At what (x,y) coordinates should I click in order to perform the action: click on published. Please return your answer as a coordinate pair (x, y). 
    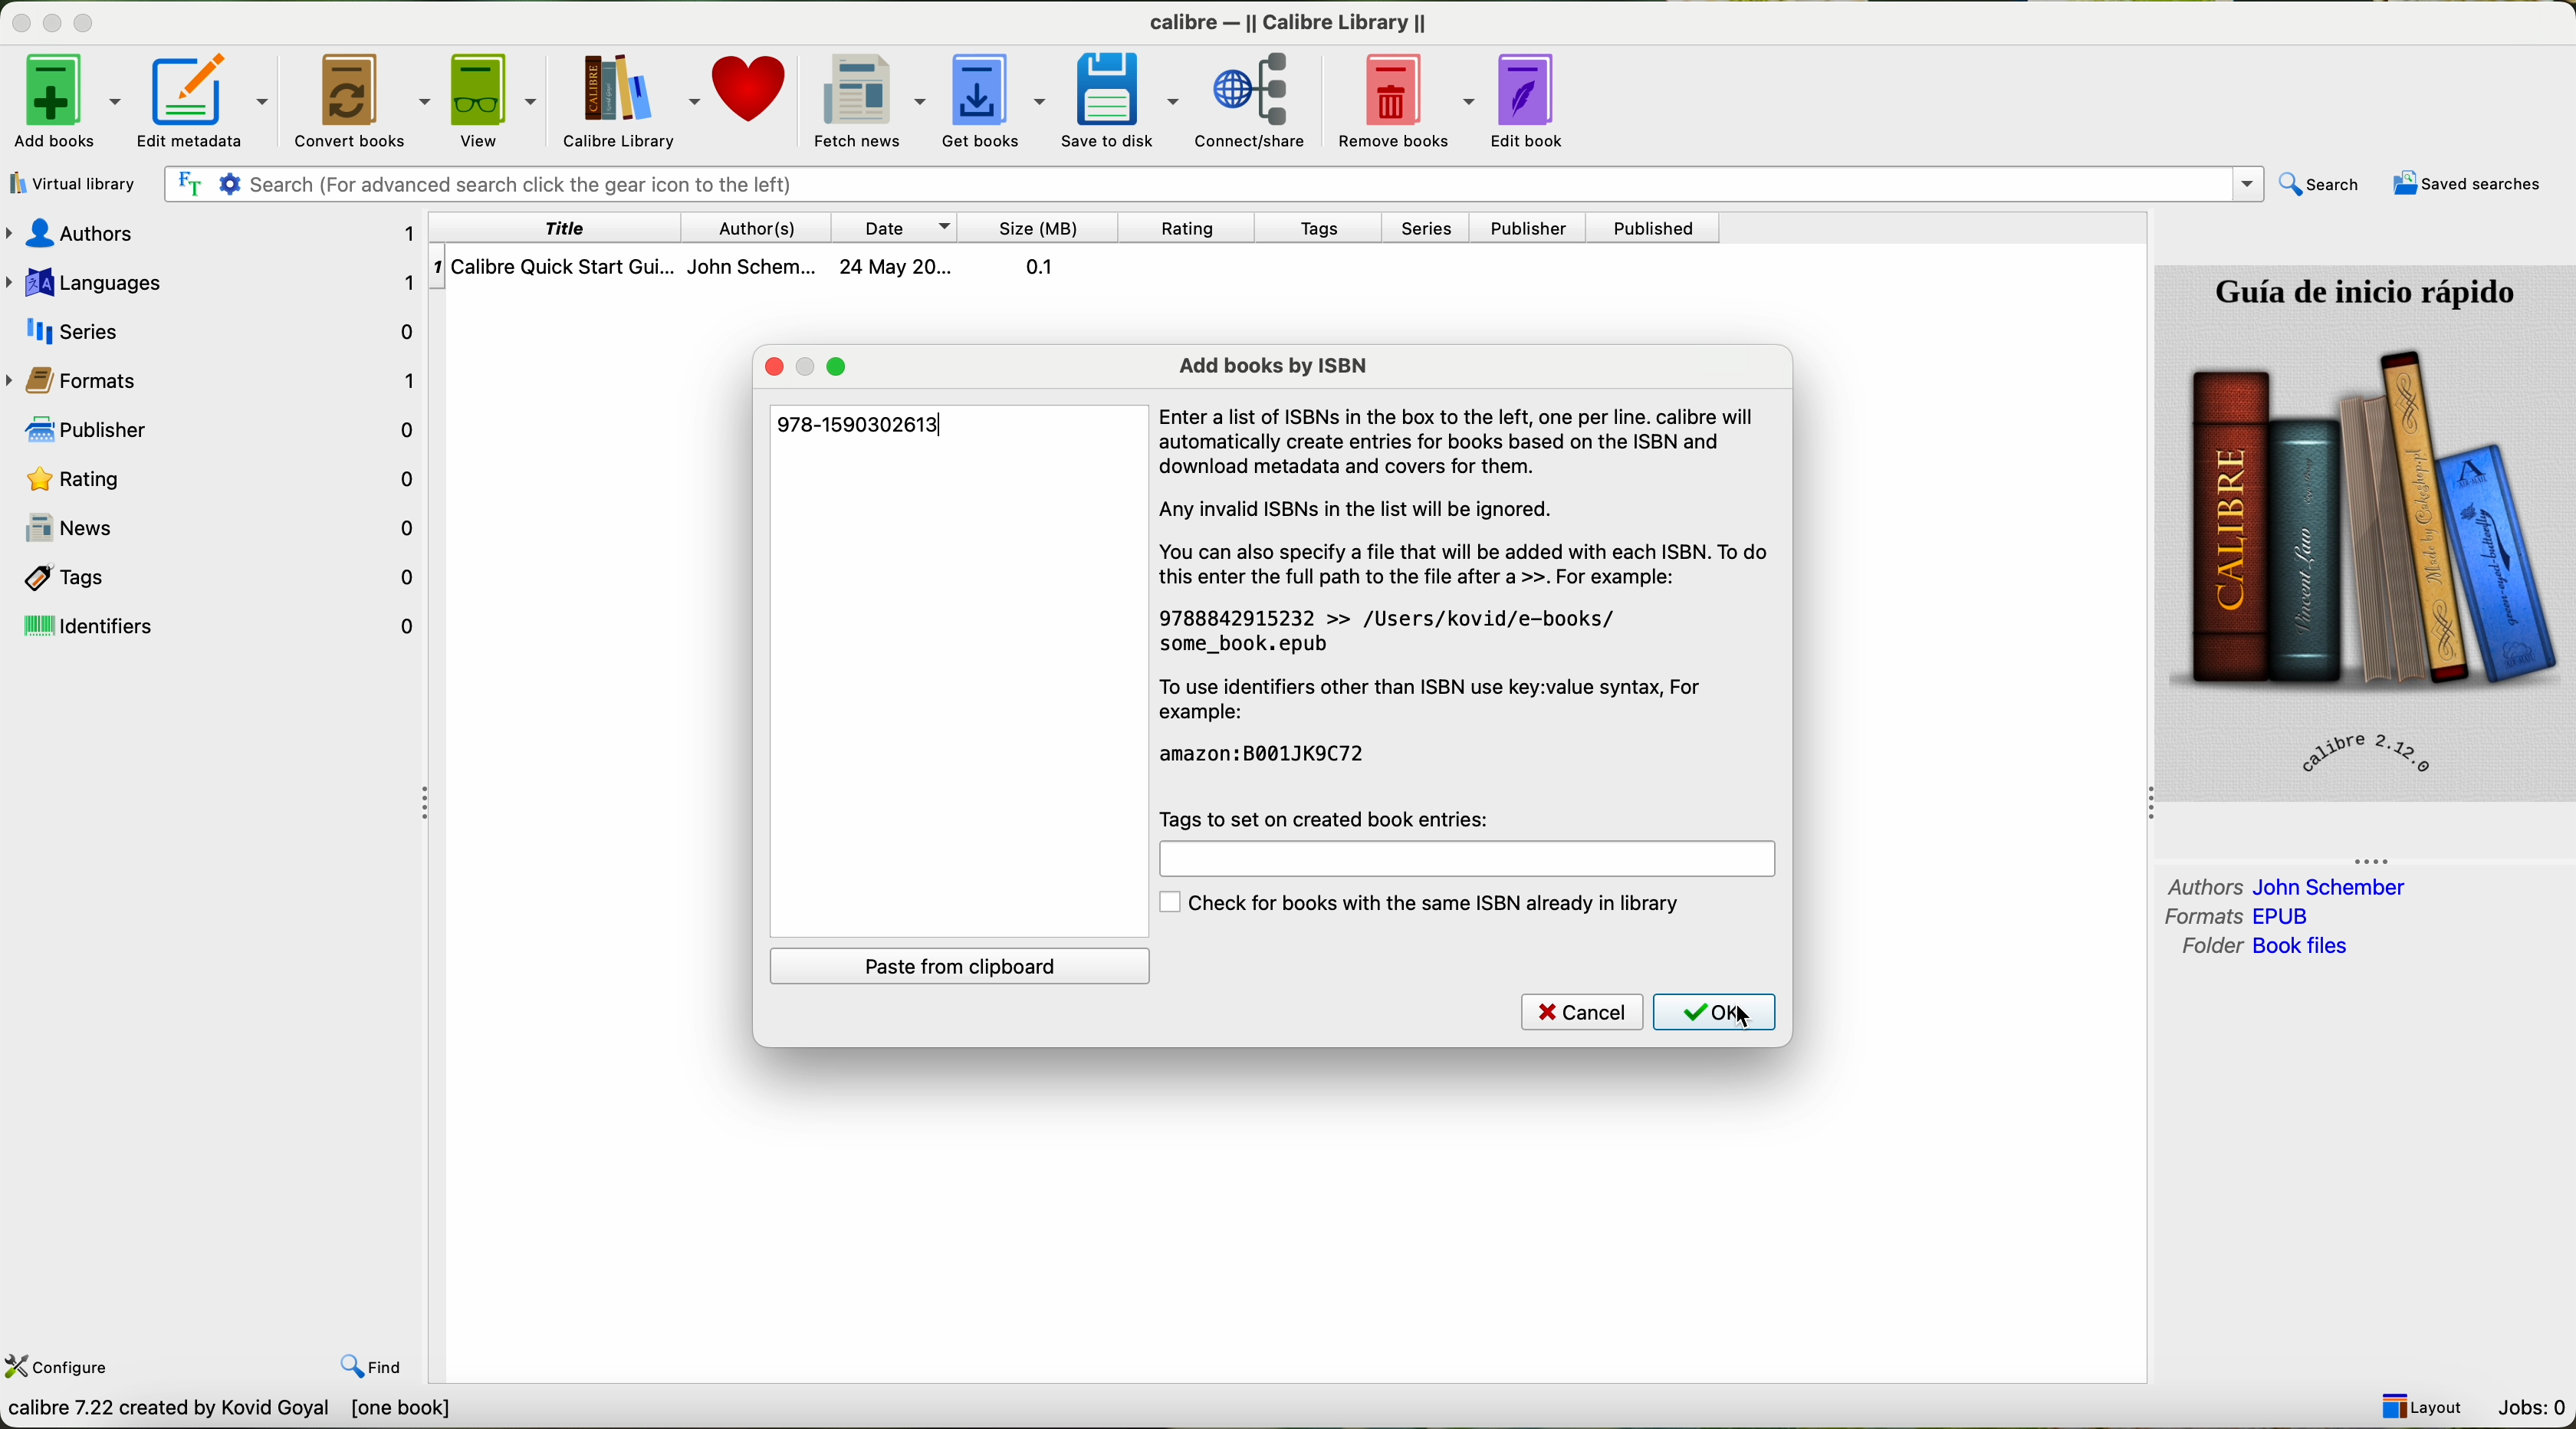
    Looking at the image, I should click on (1657, 229).